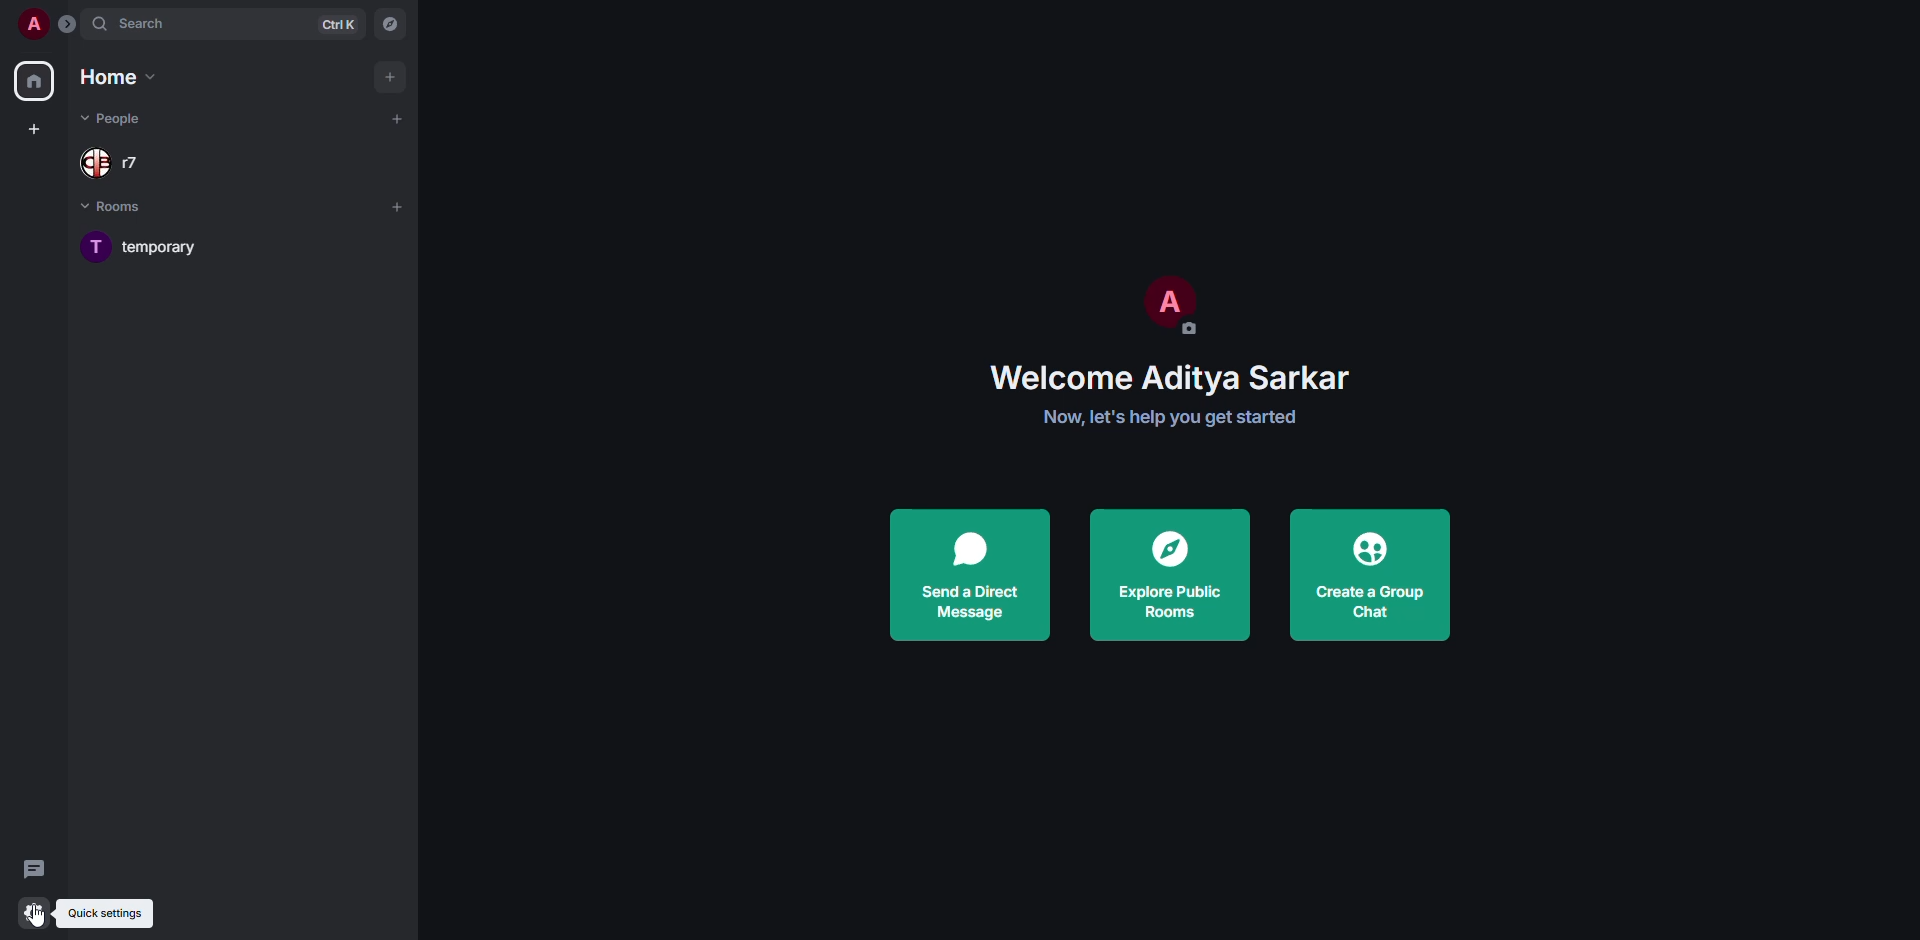 The width and height of the screenshot is (1920, 940). Describe the element at coordinates (37, 130) in the screenshot. I see `create space` at that location.